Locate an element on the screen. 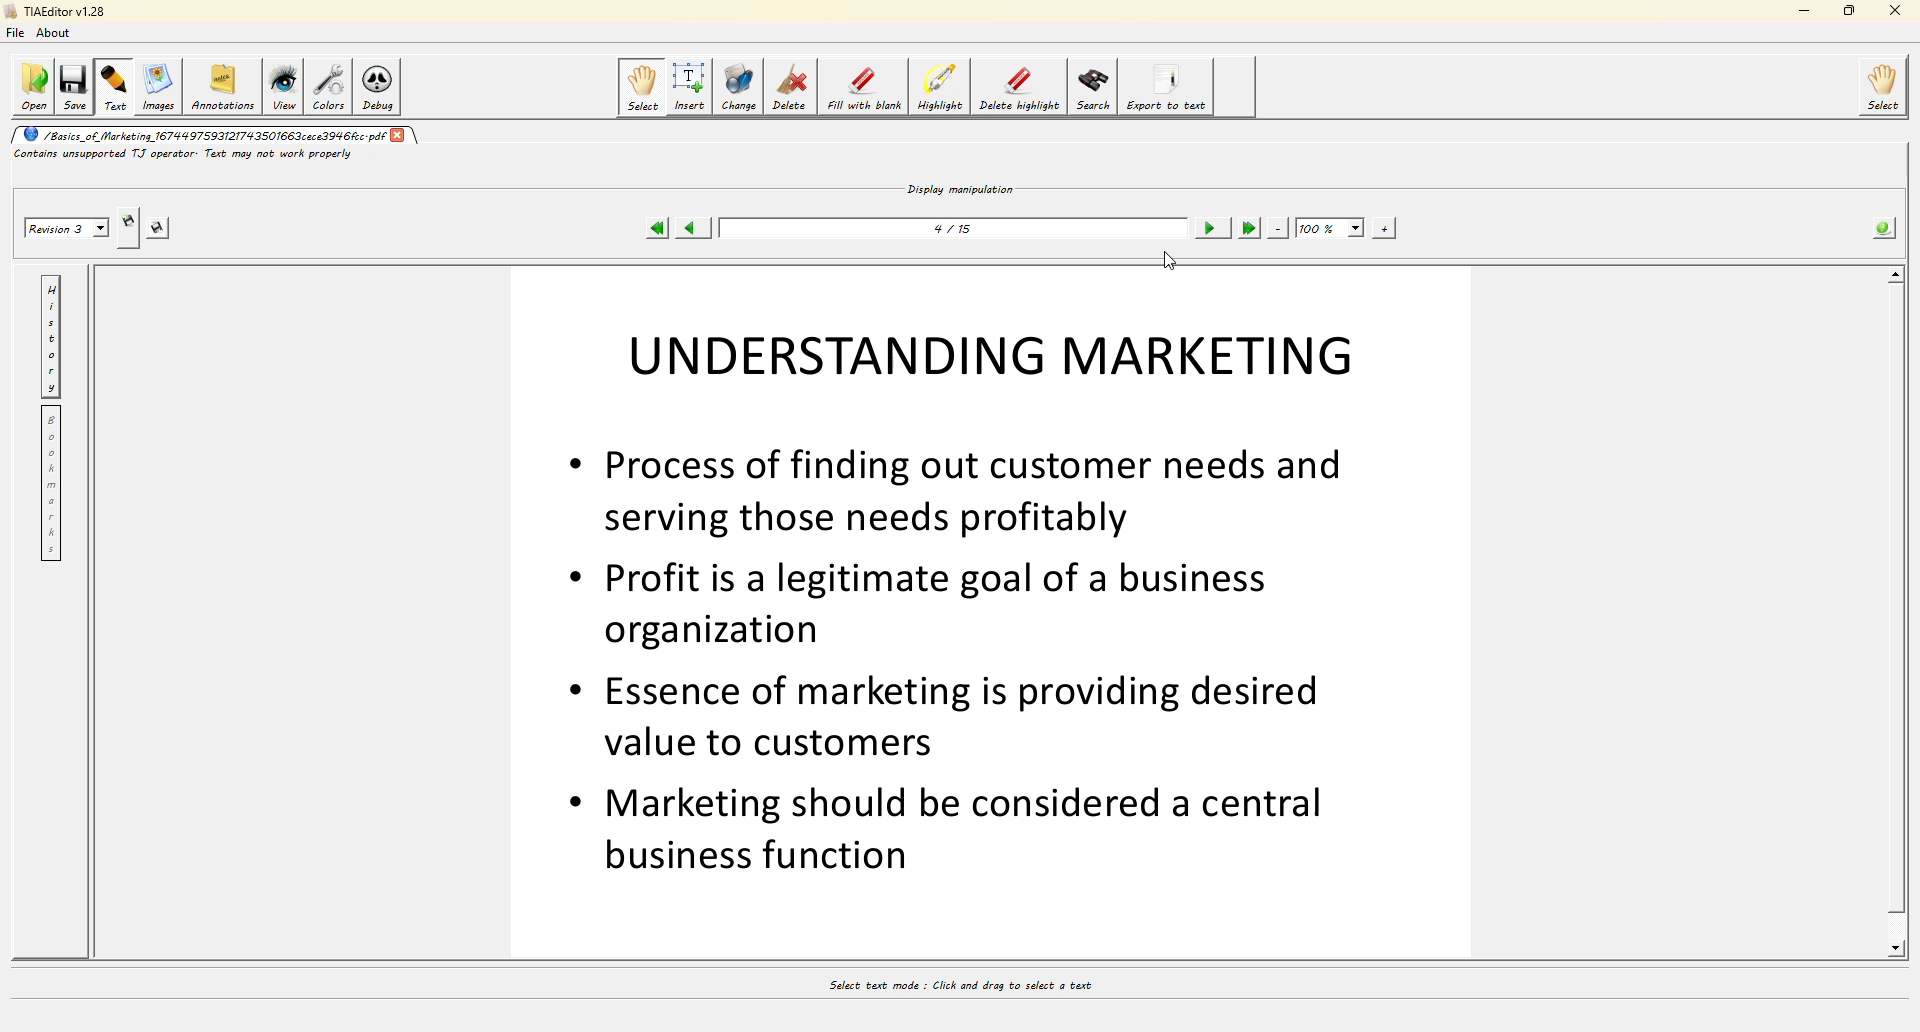  display manipulation is located at coordinates (958, 189).